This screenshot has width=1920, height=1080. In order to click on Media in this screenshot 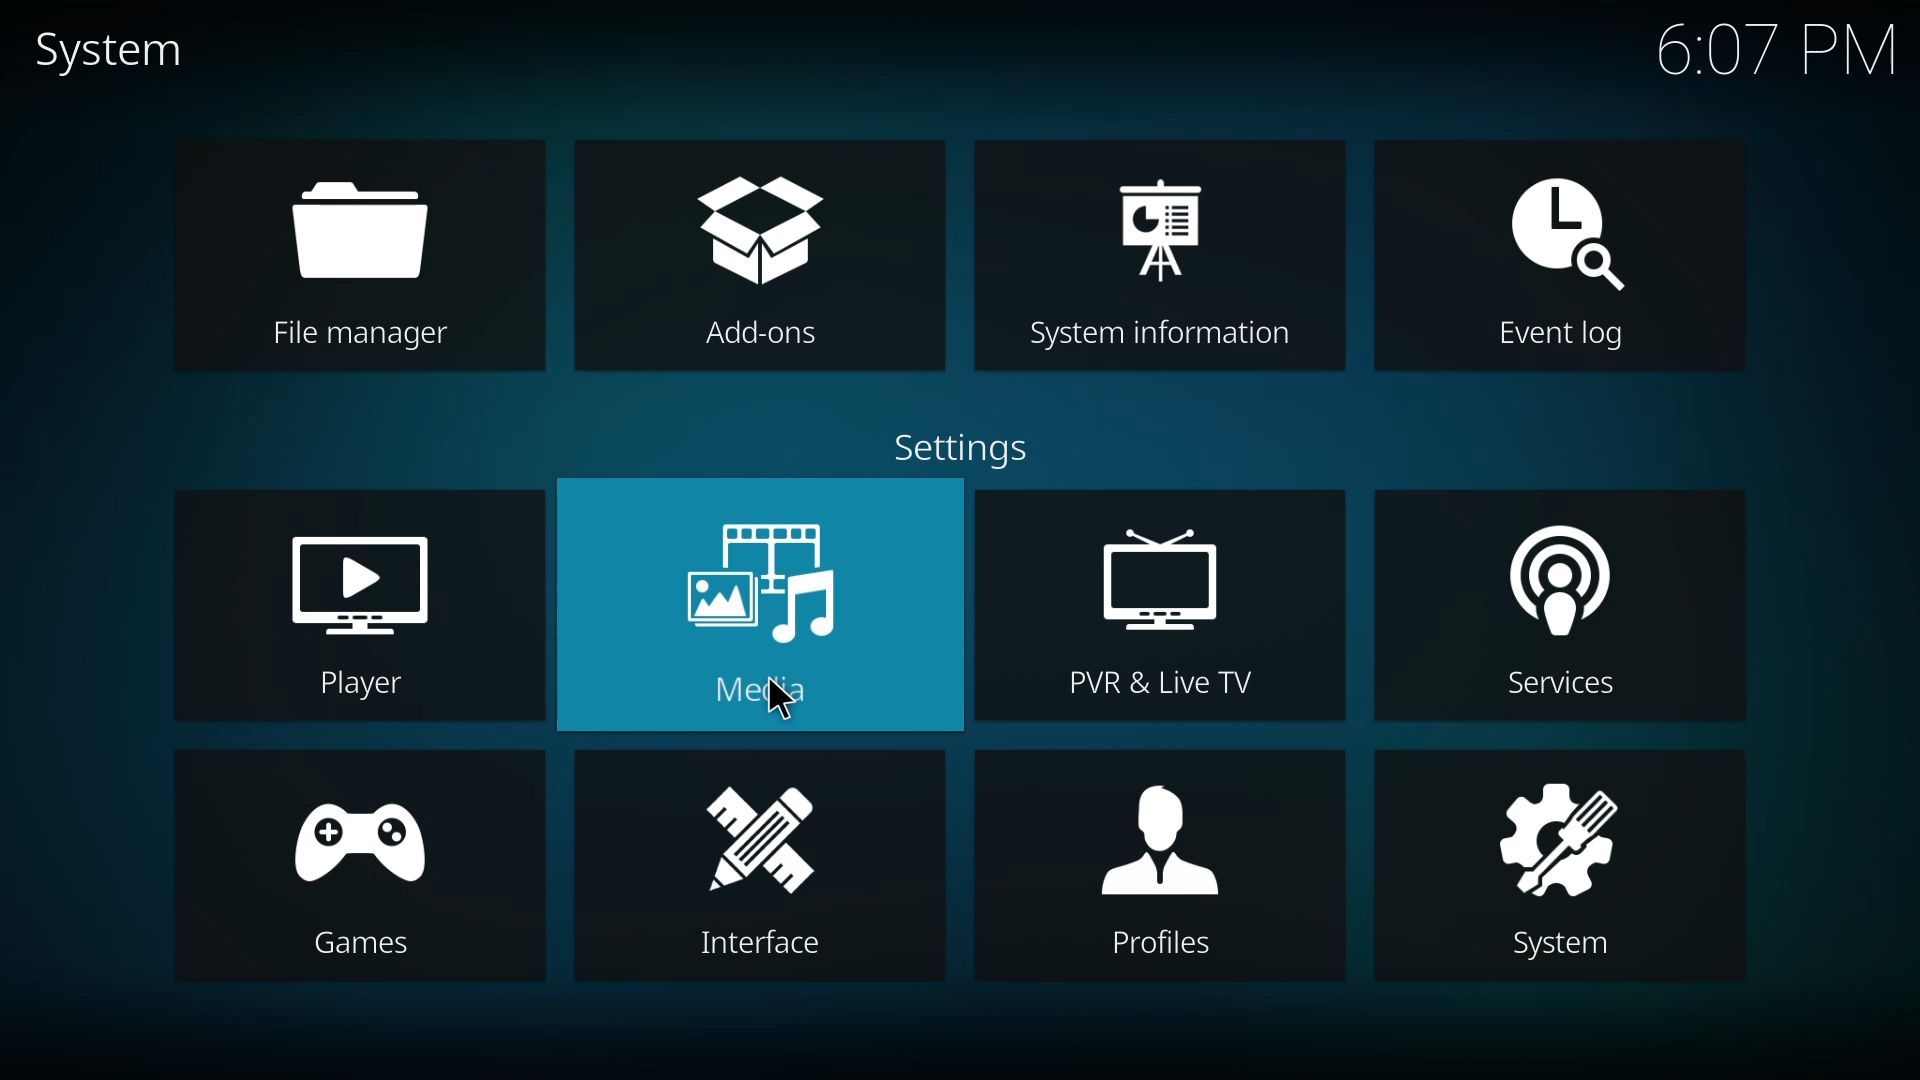, I will do `click(776, 696)`.